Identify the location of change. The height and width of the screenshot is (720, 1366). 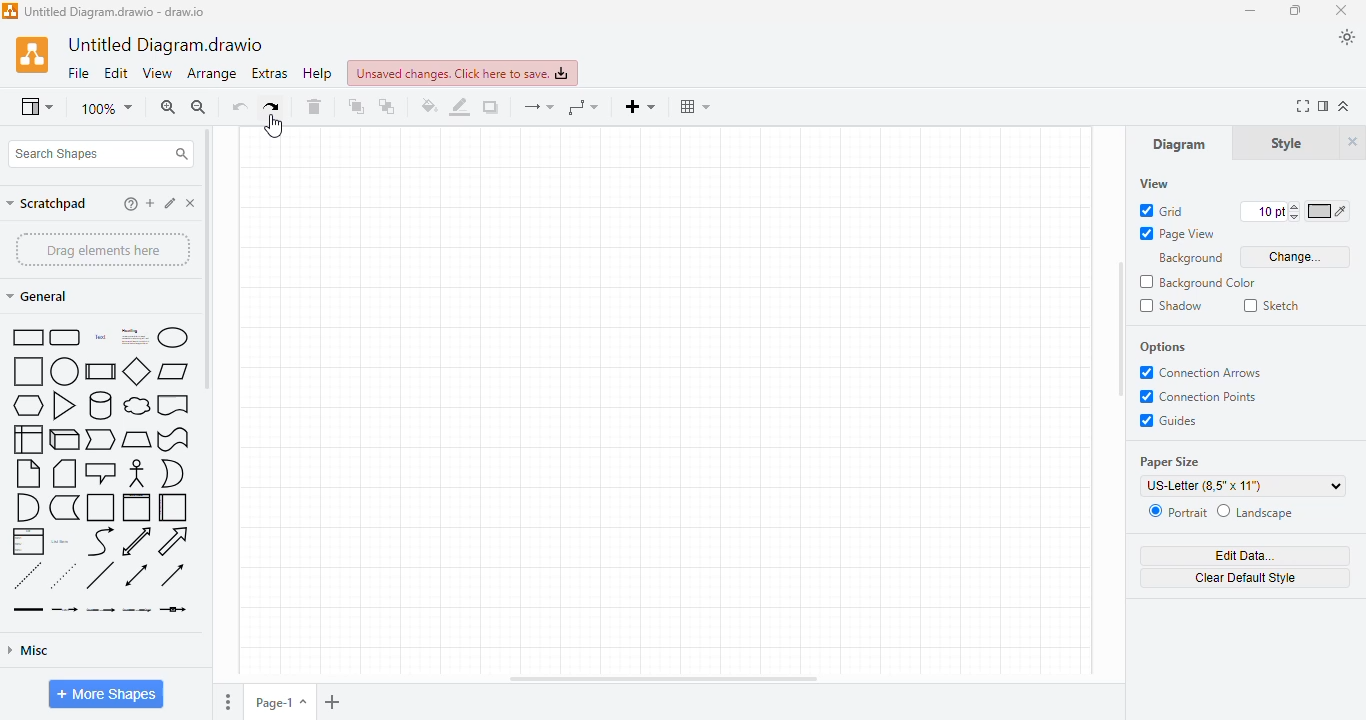
(1295, 257).